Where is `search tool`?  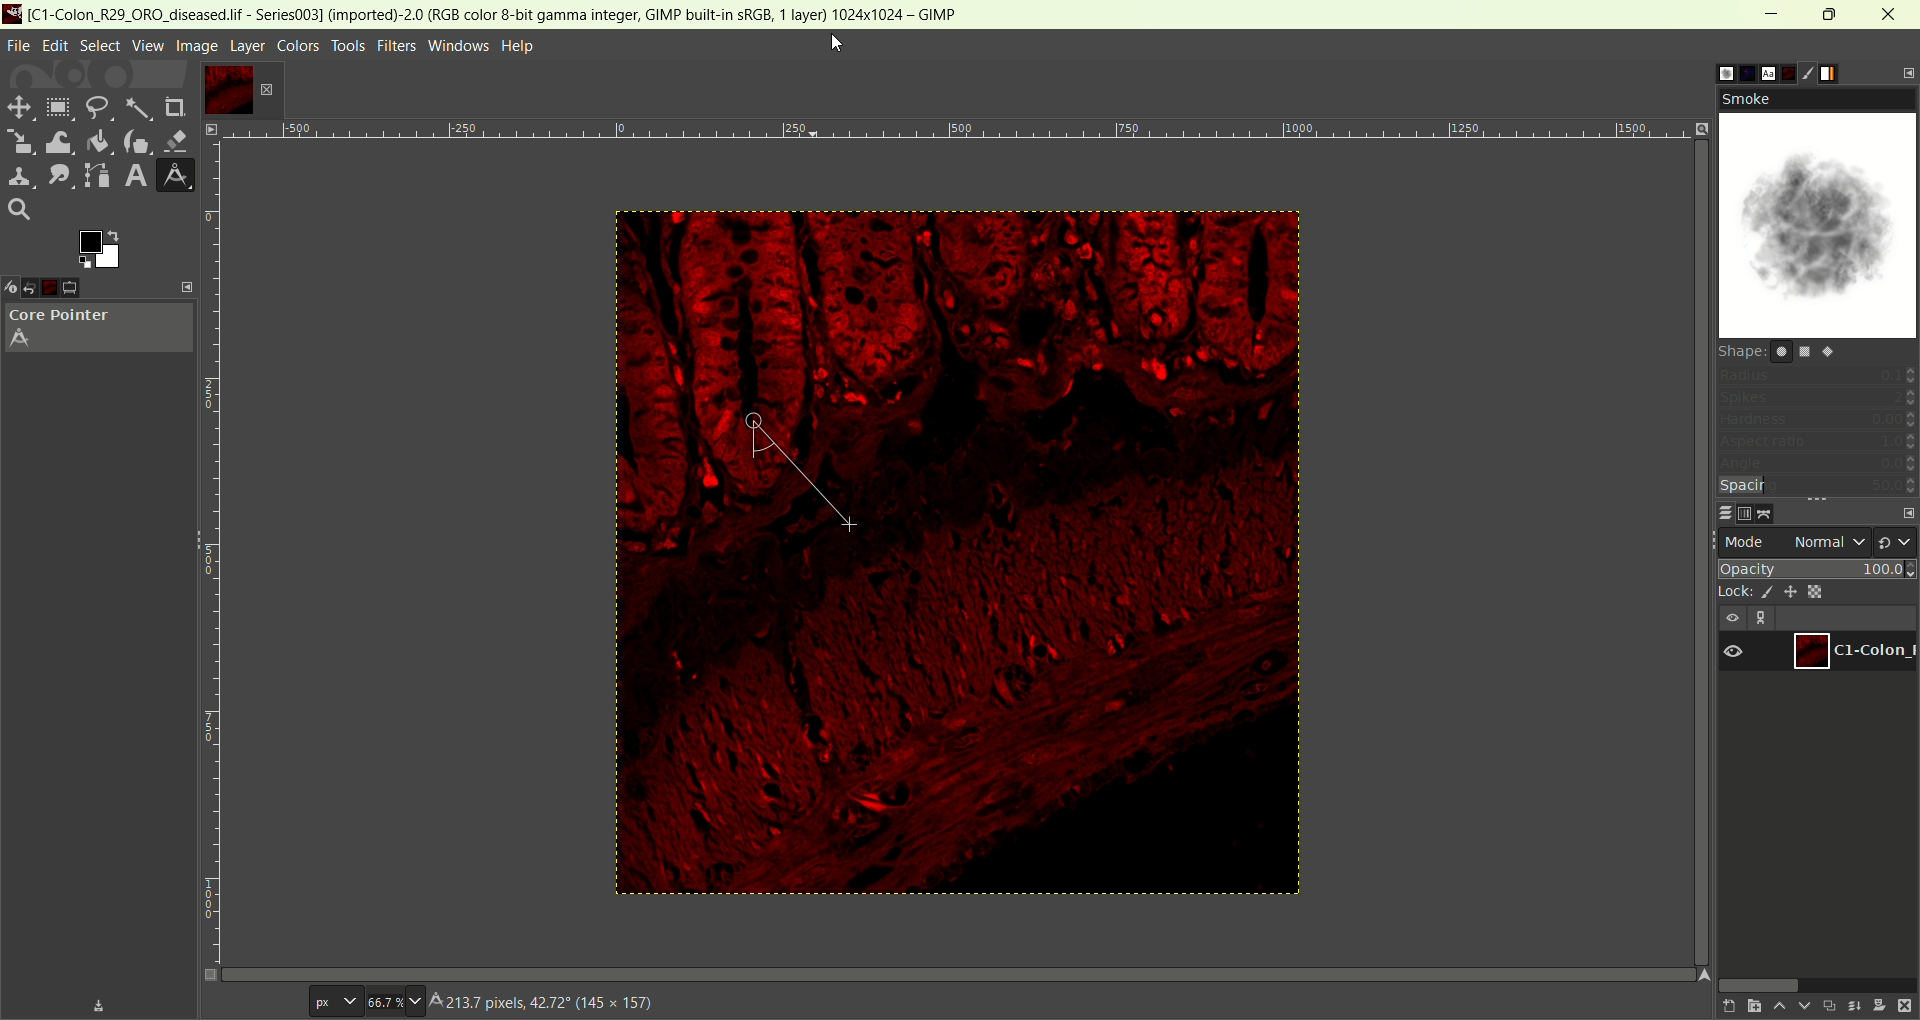
search tool is located at coordinates (19, 208).